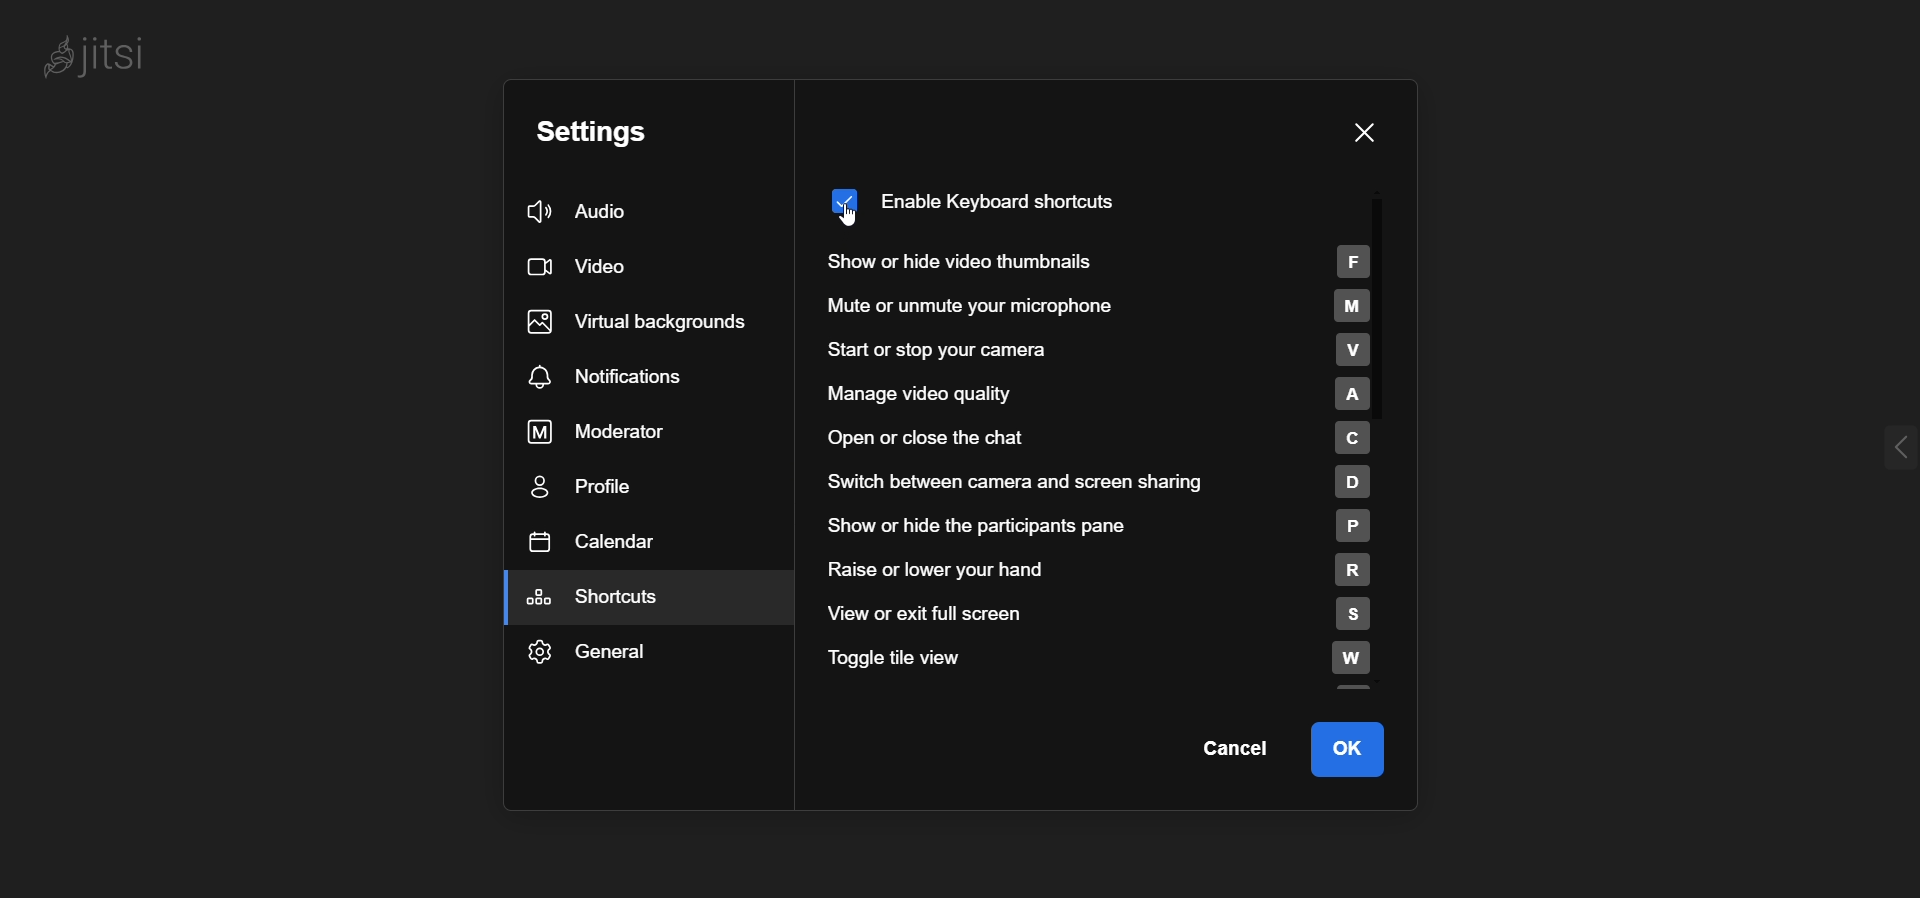 This screenshot has height=898, width=1920. What do you see at coordinates (1096, 527) in the screenshot?
I see `show or hide participant pane` at bounding box center [1096, 527].